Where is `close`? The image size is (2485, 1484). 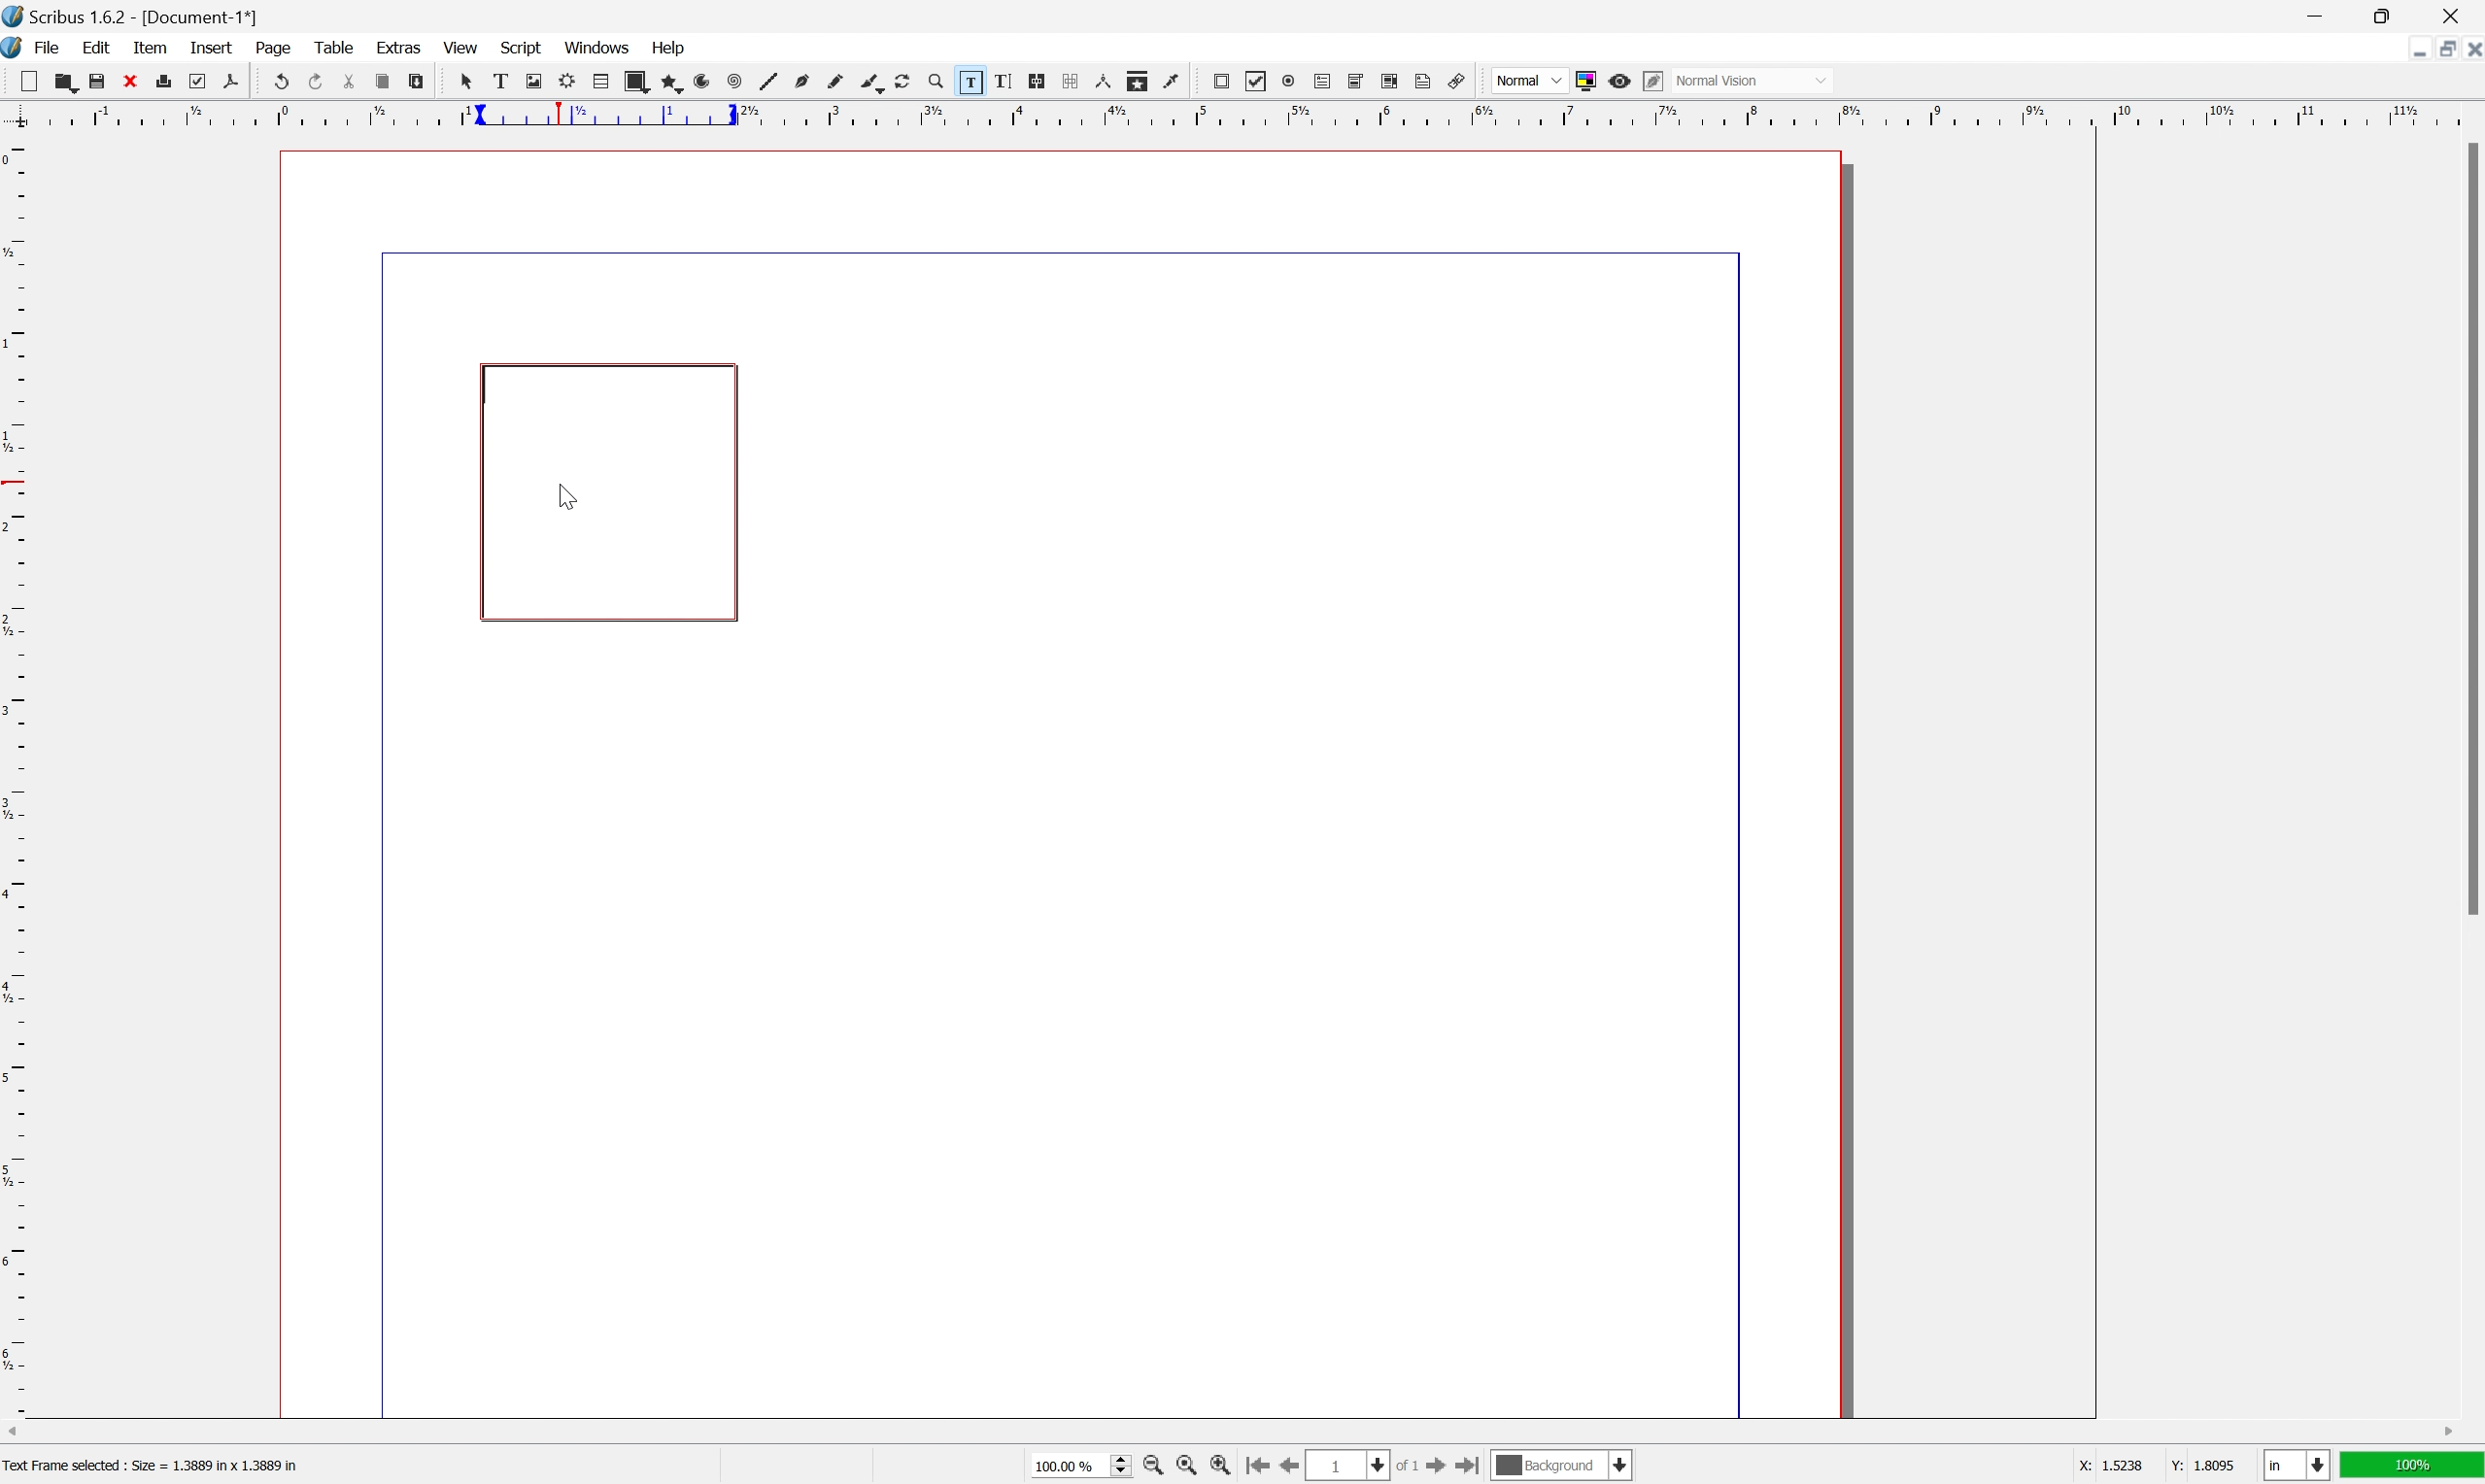
close is located at coordinates (2469, 52).